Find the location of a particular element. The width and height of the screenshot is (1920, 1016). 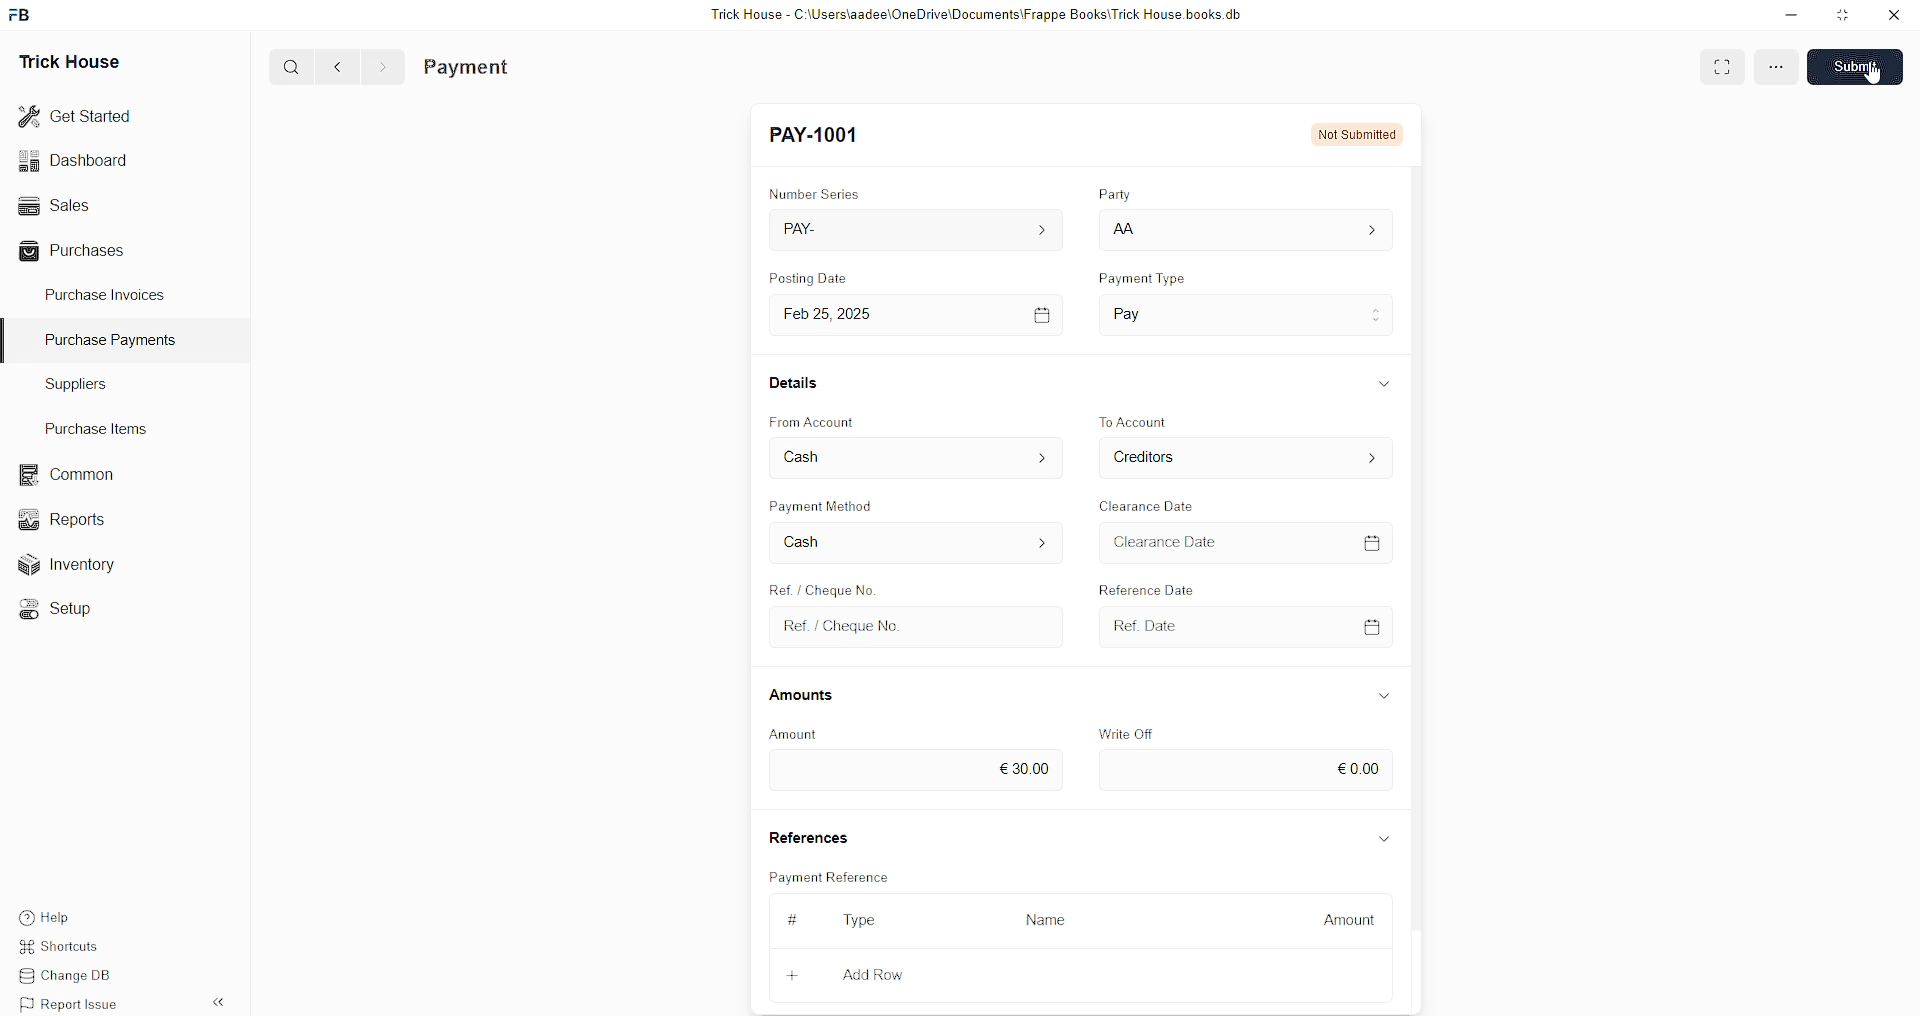

Sales is located at coordinates (52, 203).